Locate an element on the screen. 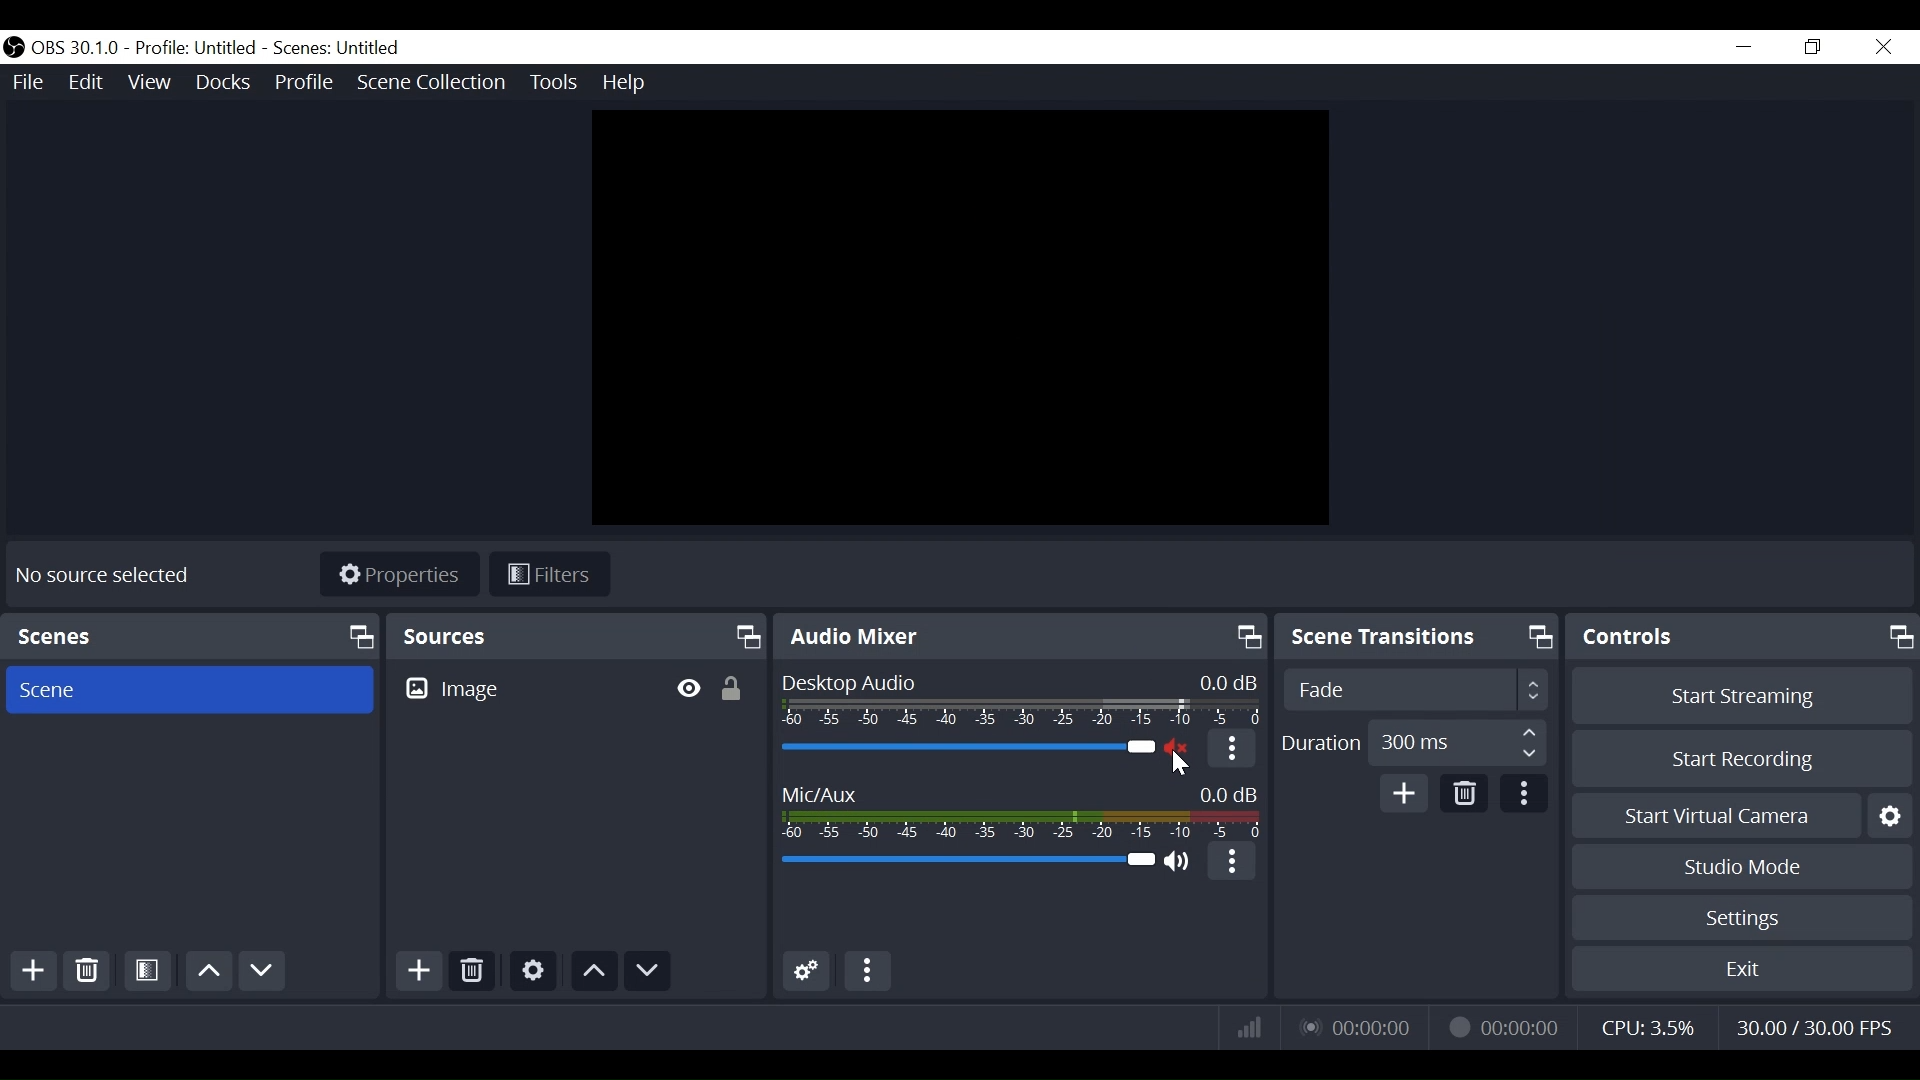  CPU Usage is located at coordinates (1653, 1024).